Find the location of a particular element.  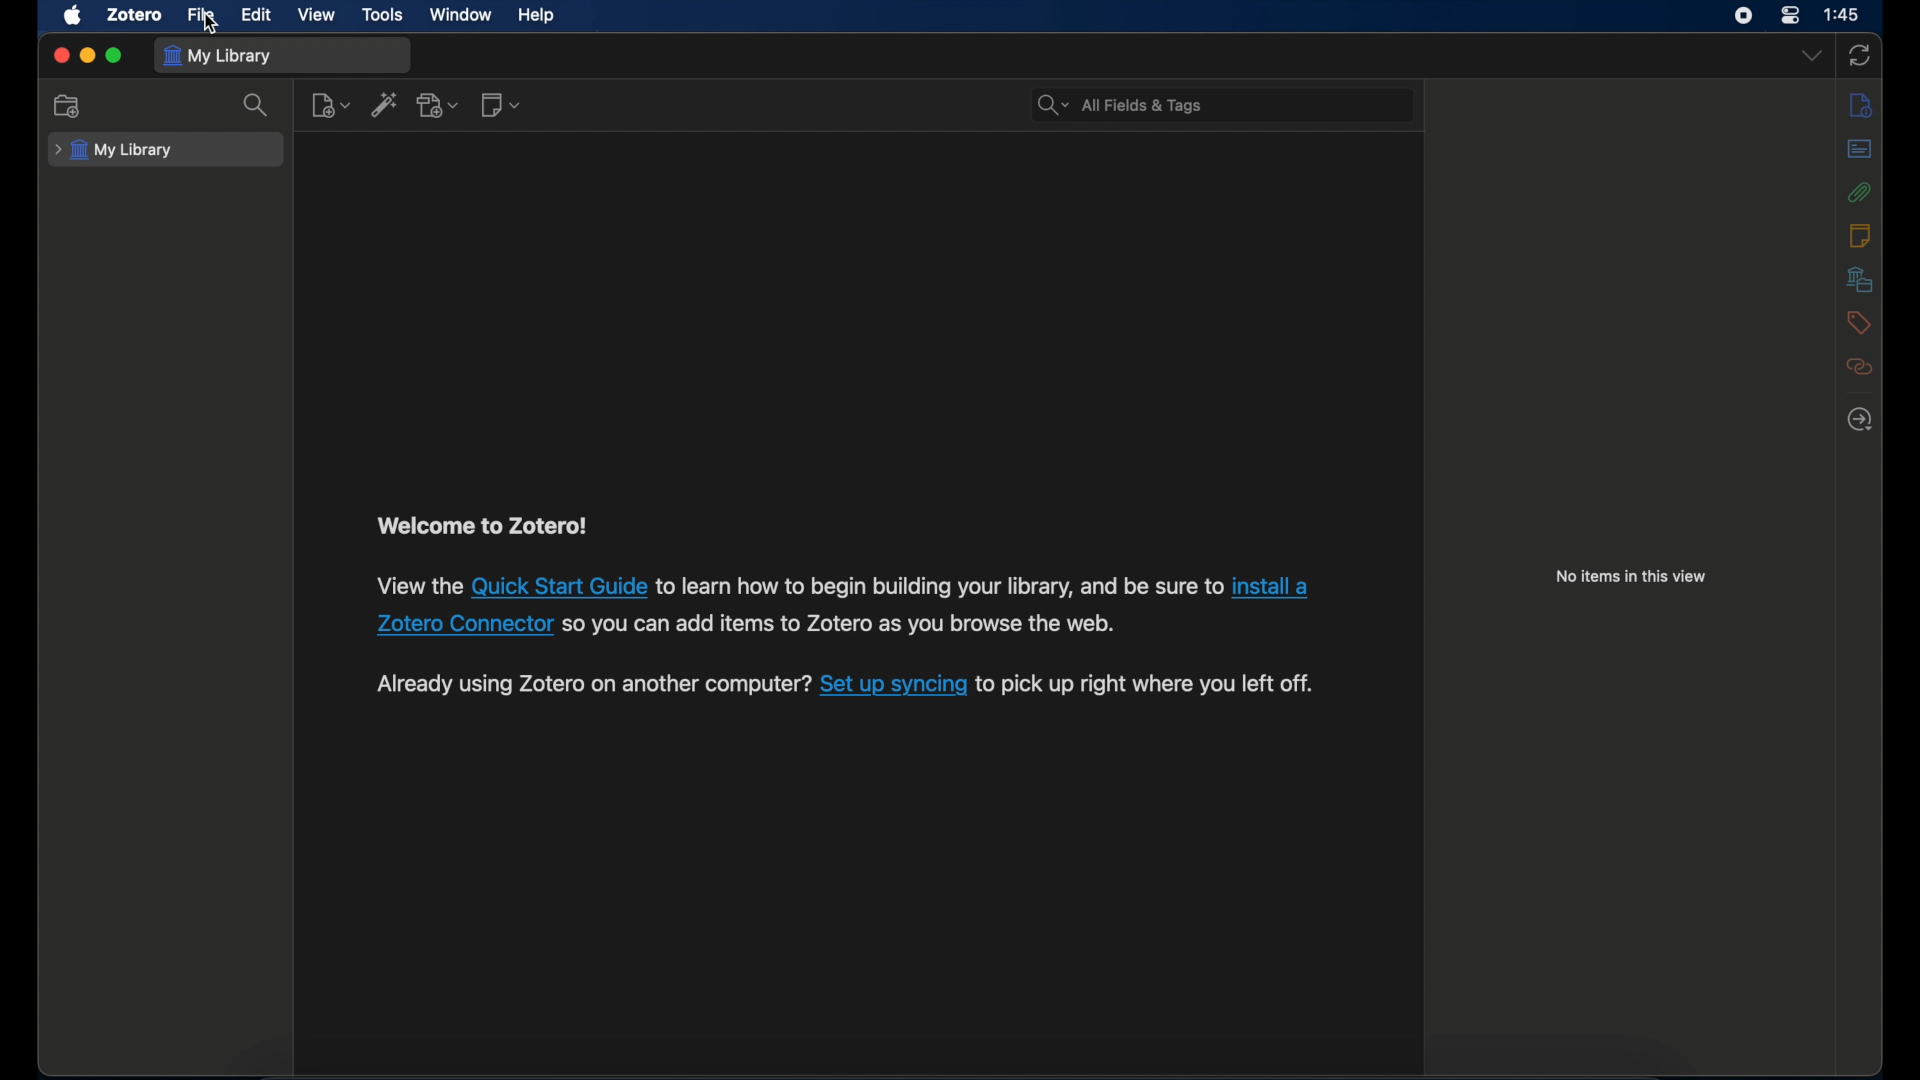

welcome to zotero is located at coordinates (481, 526).